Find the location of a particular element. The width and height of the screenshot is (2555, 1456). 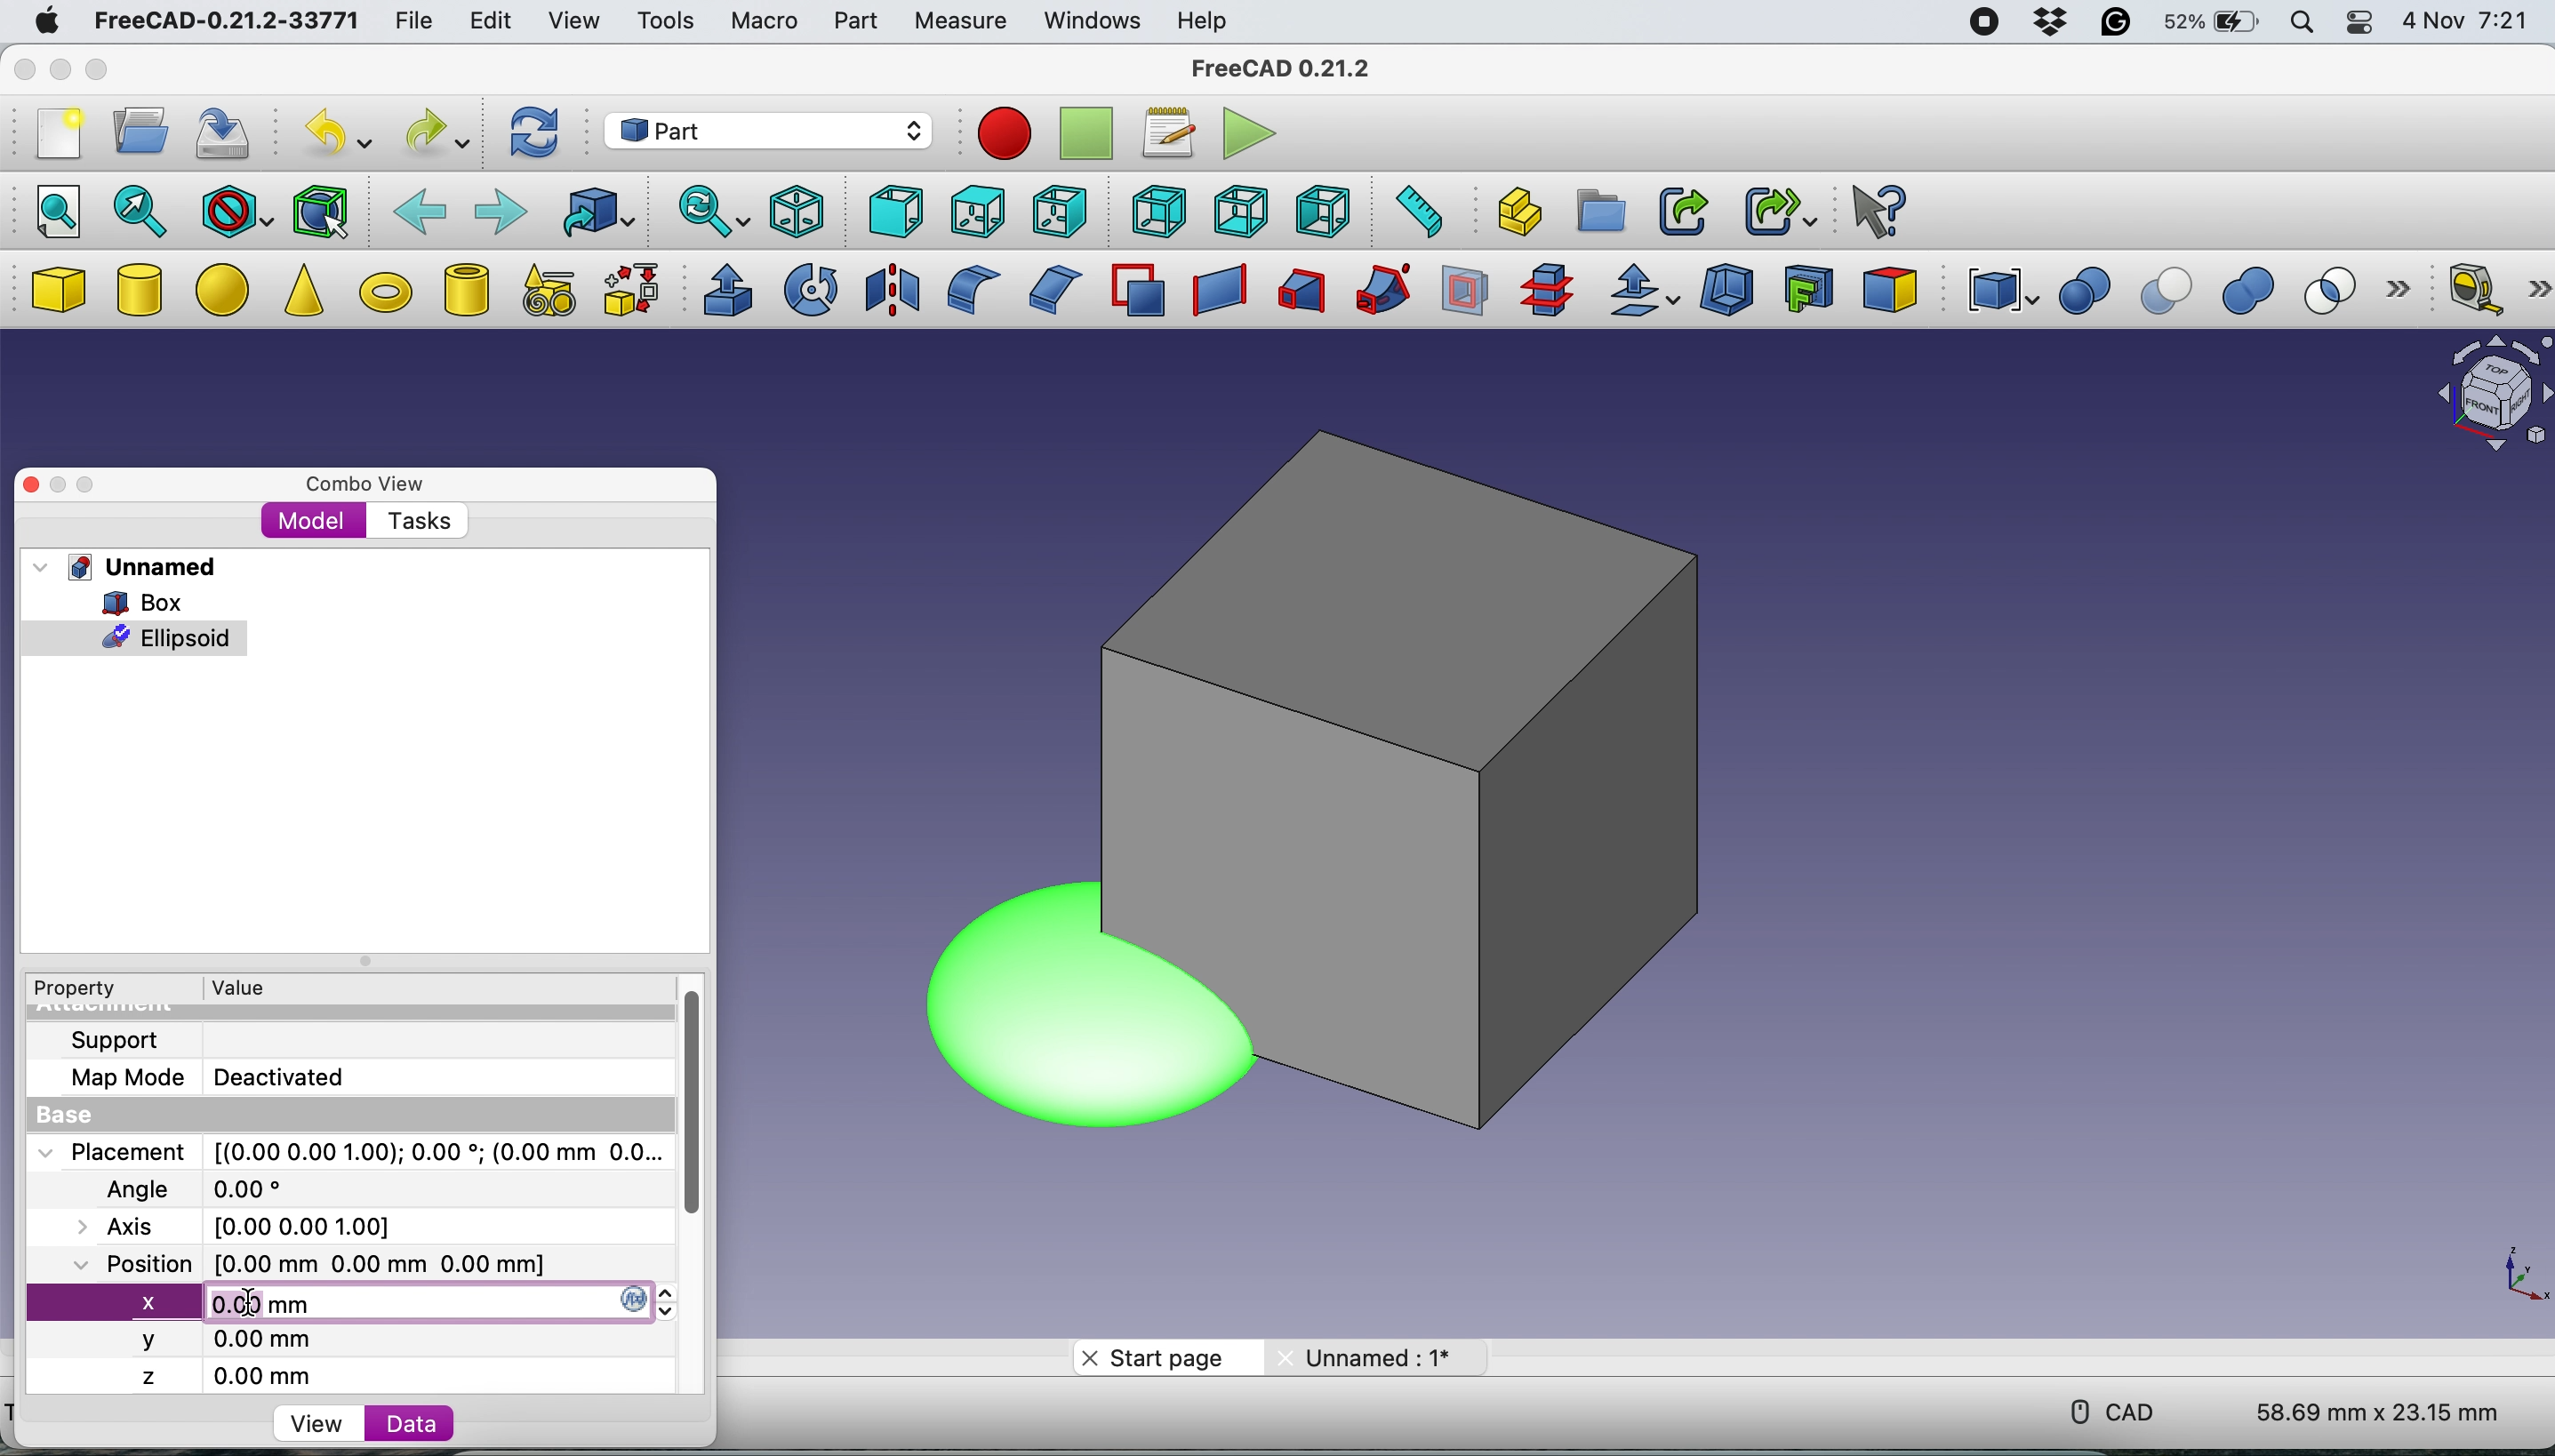

backward is located at coordinates (420, 209).